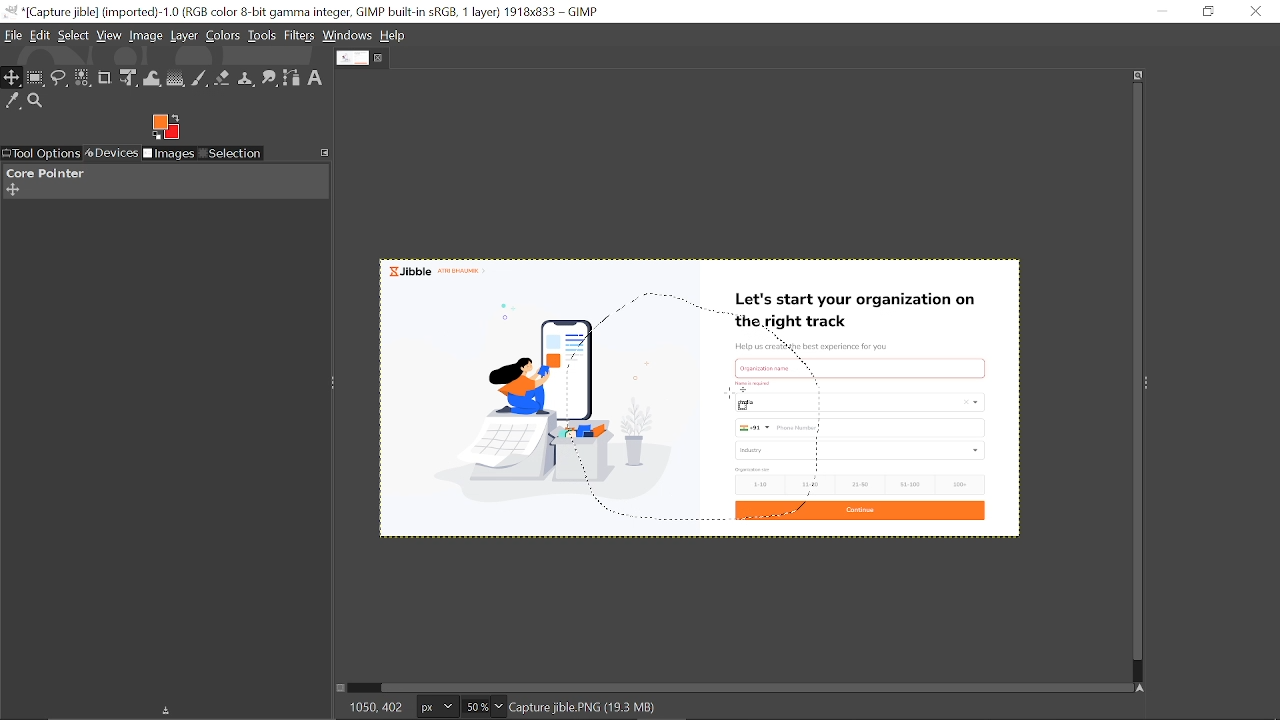 This screenshot has height=720, width=1280. I want to click on Crop text tool, so click(105, 78).